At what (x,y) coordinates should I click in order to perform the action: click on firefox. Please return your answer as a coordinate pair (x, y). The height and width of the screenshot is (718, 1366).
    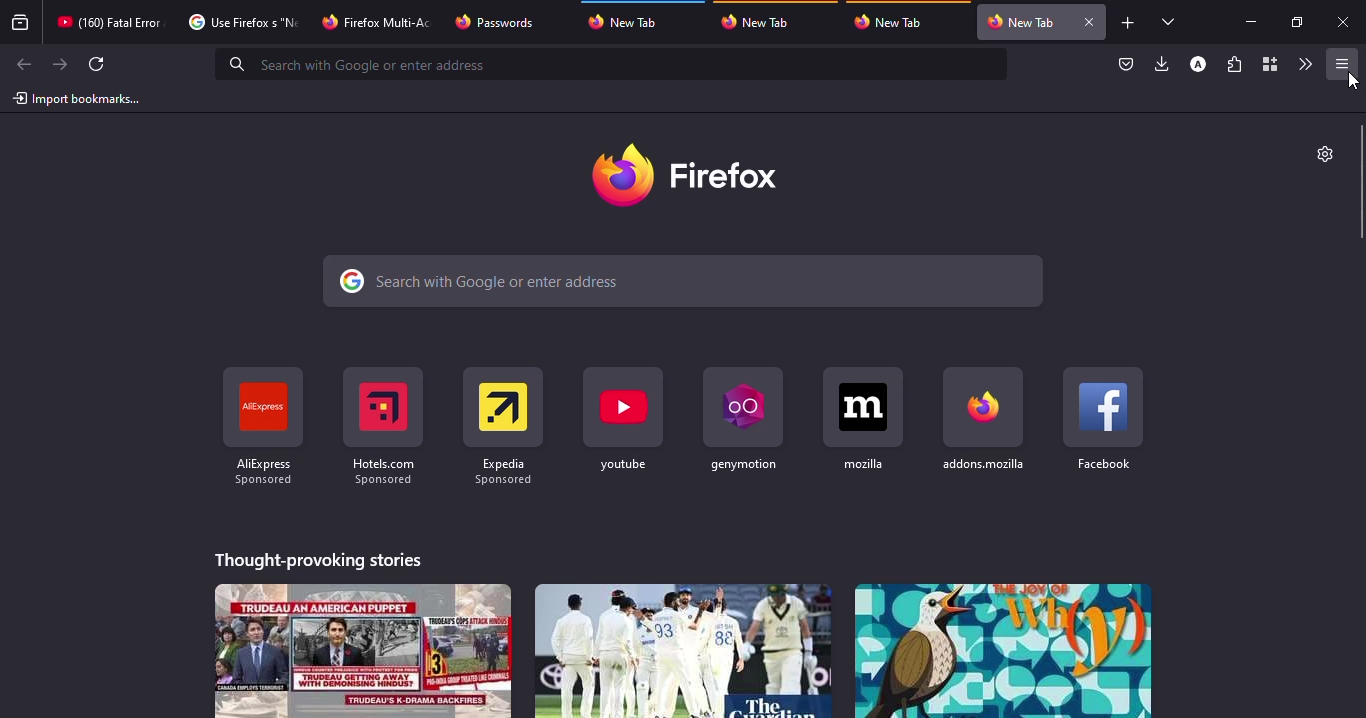
    Looking at the image, I should click on (691, 175).